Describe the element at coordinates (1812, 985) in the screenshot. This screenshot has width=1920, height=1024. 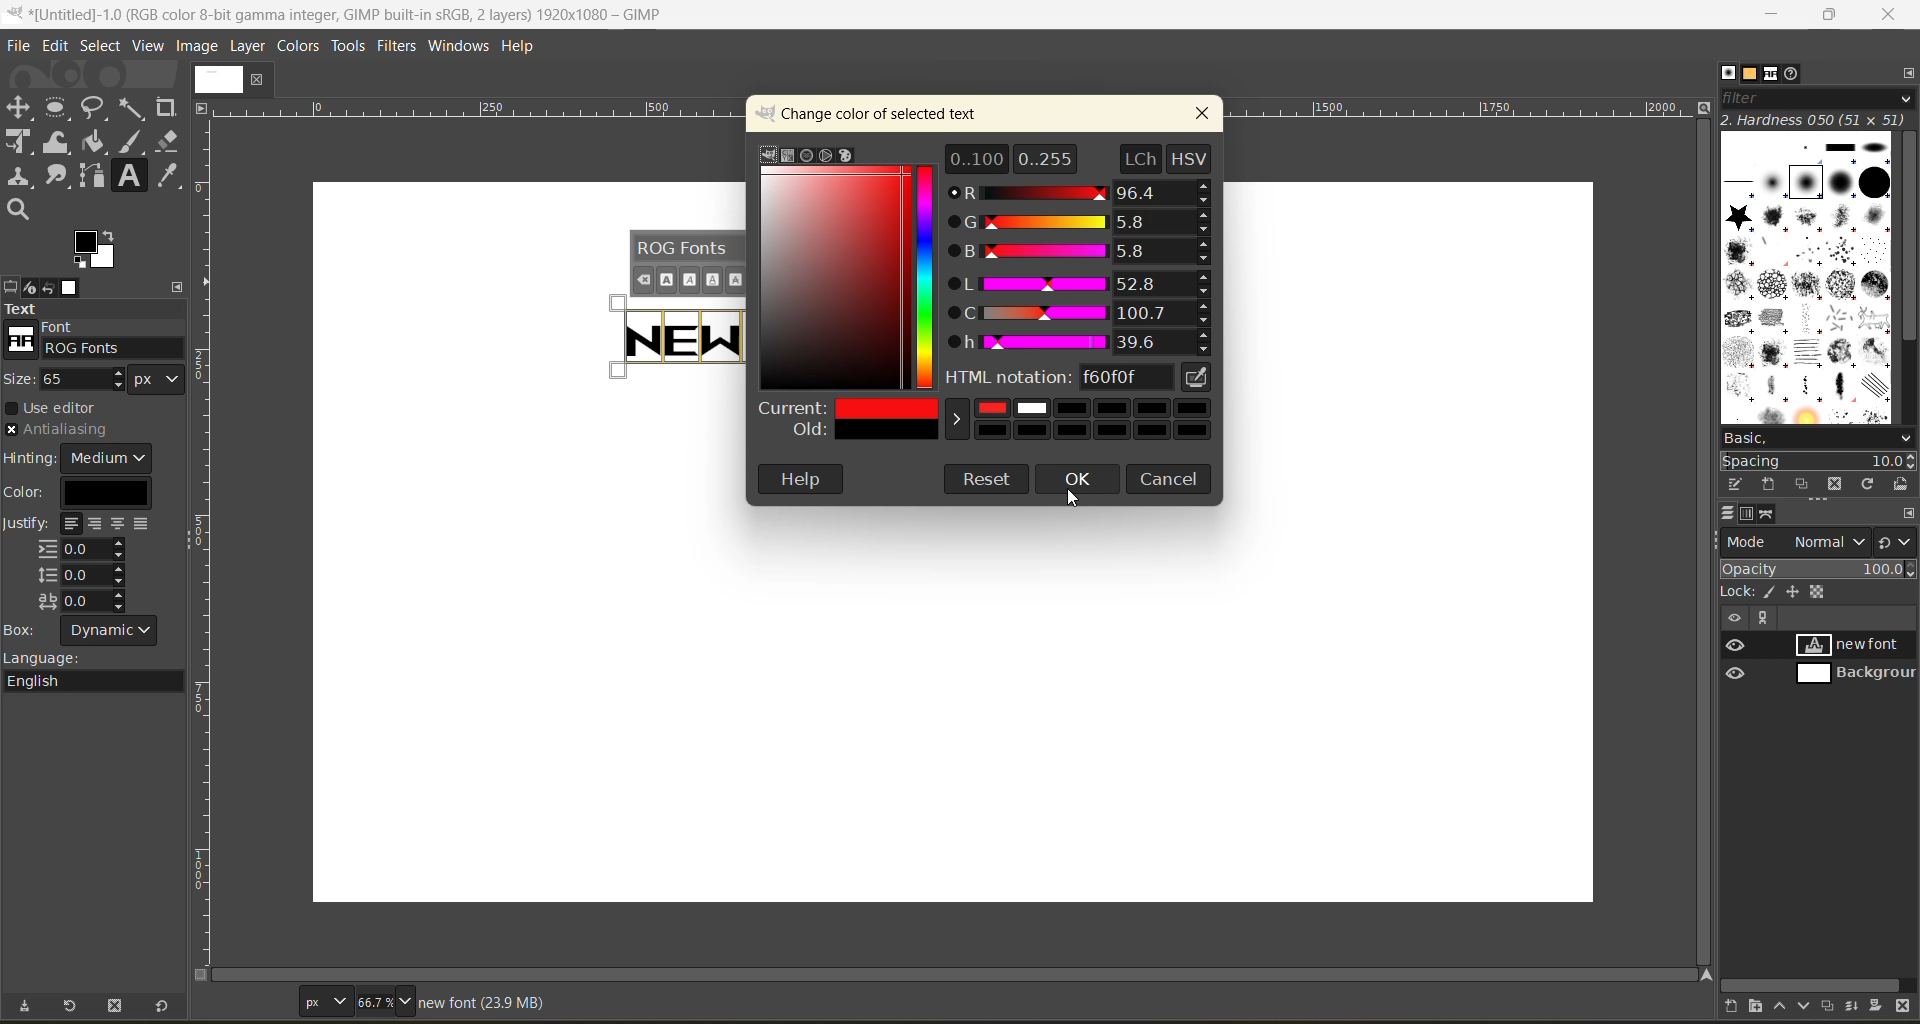
I see `horizontal scroll bar` at that location.